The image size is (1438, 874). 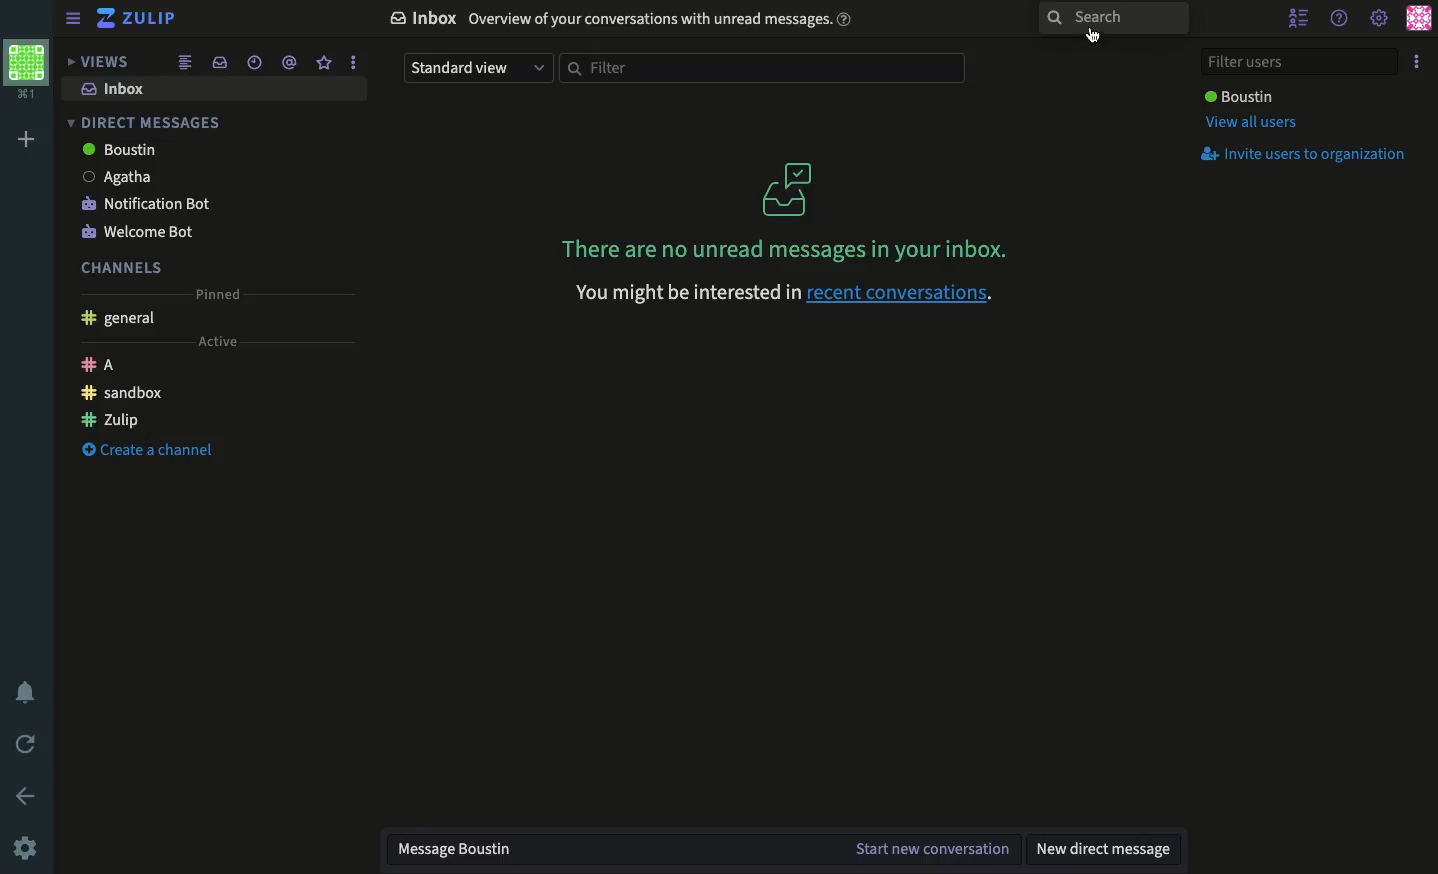 I want to click on Add, so click(x=25, y=140).